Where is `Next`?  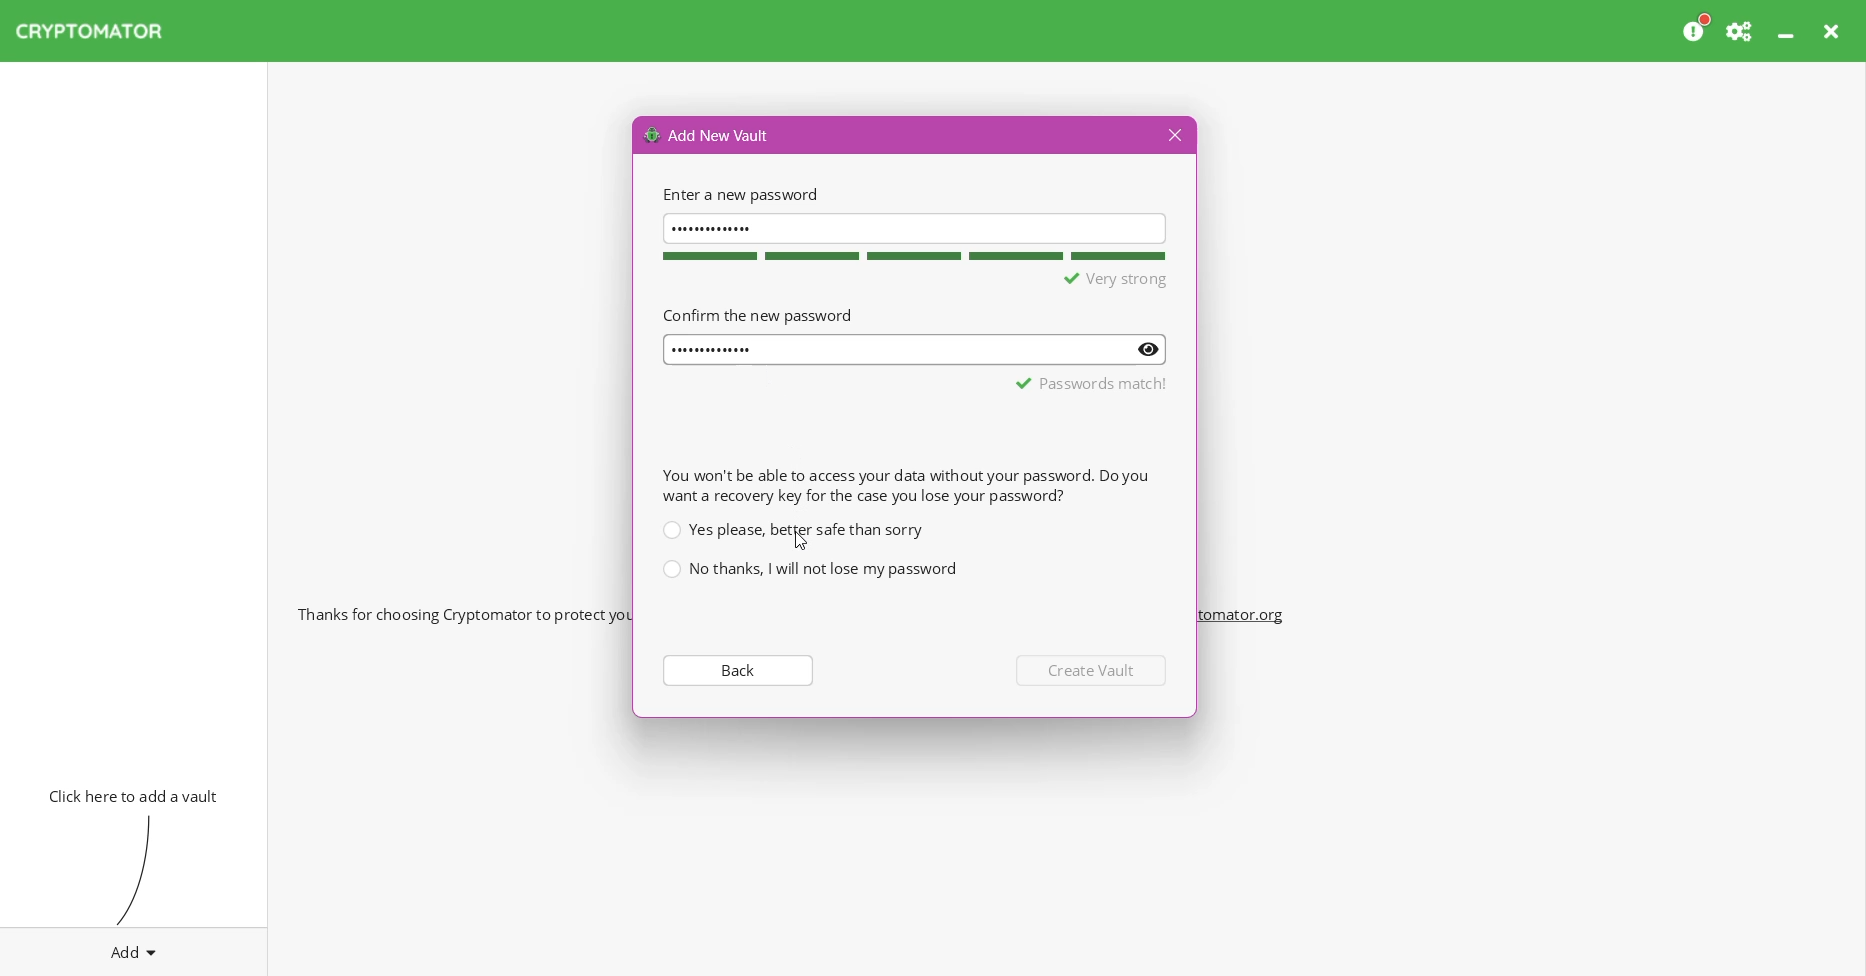 Next is located at coordinates (1094, 670).